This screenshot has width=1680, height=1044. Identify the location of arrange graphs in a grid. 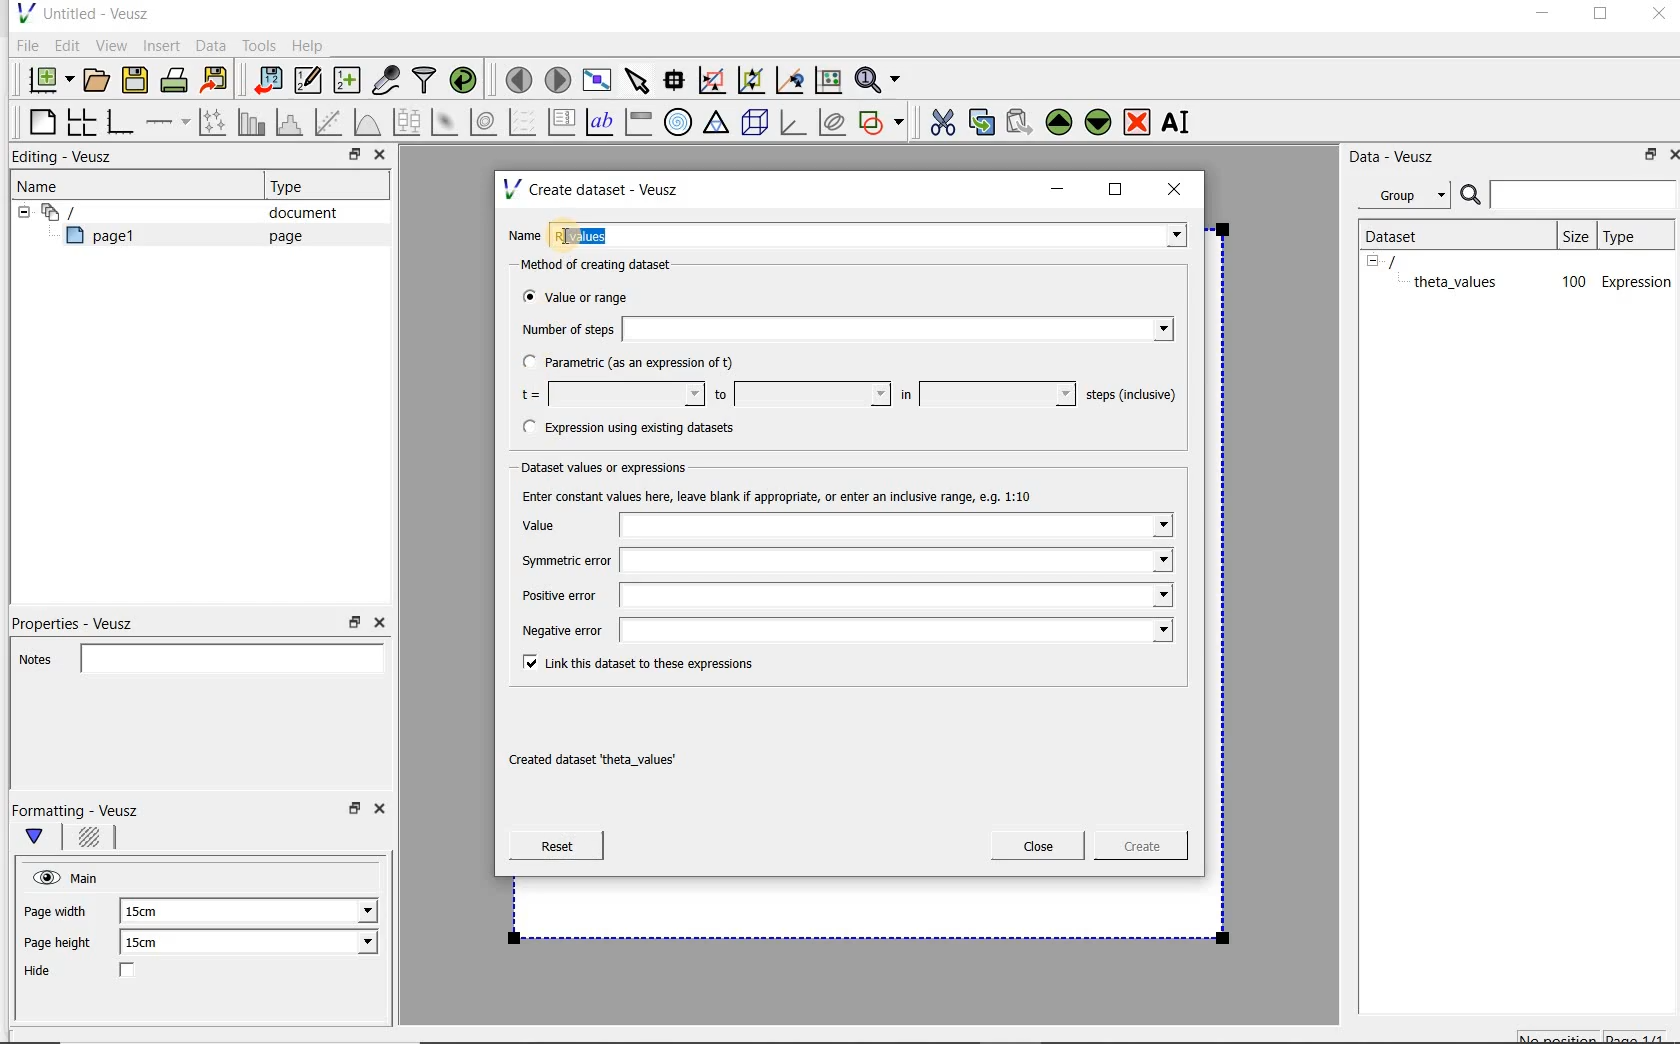
(80, 121).